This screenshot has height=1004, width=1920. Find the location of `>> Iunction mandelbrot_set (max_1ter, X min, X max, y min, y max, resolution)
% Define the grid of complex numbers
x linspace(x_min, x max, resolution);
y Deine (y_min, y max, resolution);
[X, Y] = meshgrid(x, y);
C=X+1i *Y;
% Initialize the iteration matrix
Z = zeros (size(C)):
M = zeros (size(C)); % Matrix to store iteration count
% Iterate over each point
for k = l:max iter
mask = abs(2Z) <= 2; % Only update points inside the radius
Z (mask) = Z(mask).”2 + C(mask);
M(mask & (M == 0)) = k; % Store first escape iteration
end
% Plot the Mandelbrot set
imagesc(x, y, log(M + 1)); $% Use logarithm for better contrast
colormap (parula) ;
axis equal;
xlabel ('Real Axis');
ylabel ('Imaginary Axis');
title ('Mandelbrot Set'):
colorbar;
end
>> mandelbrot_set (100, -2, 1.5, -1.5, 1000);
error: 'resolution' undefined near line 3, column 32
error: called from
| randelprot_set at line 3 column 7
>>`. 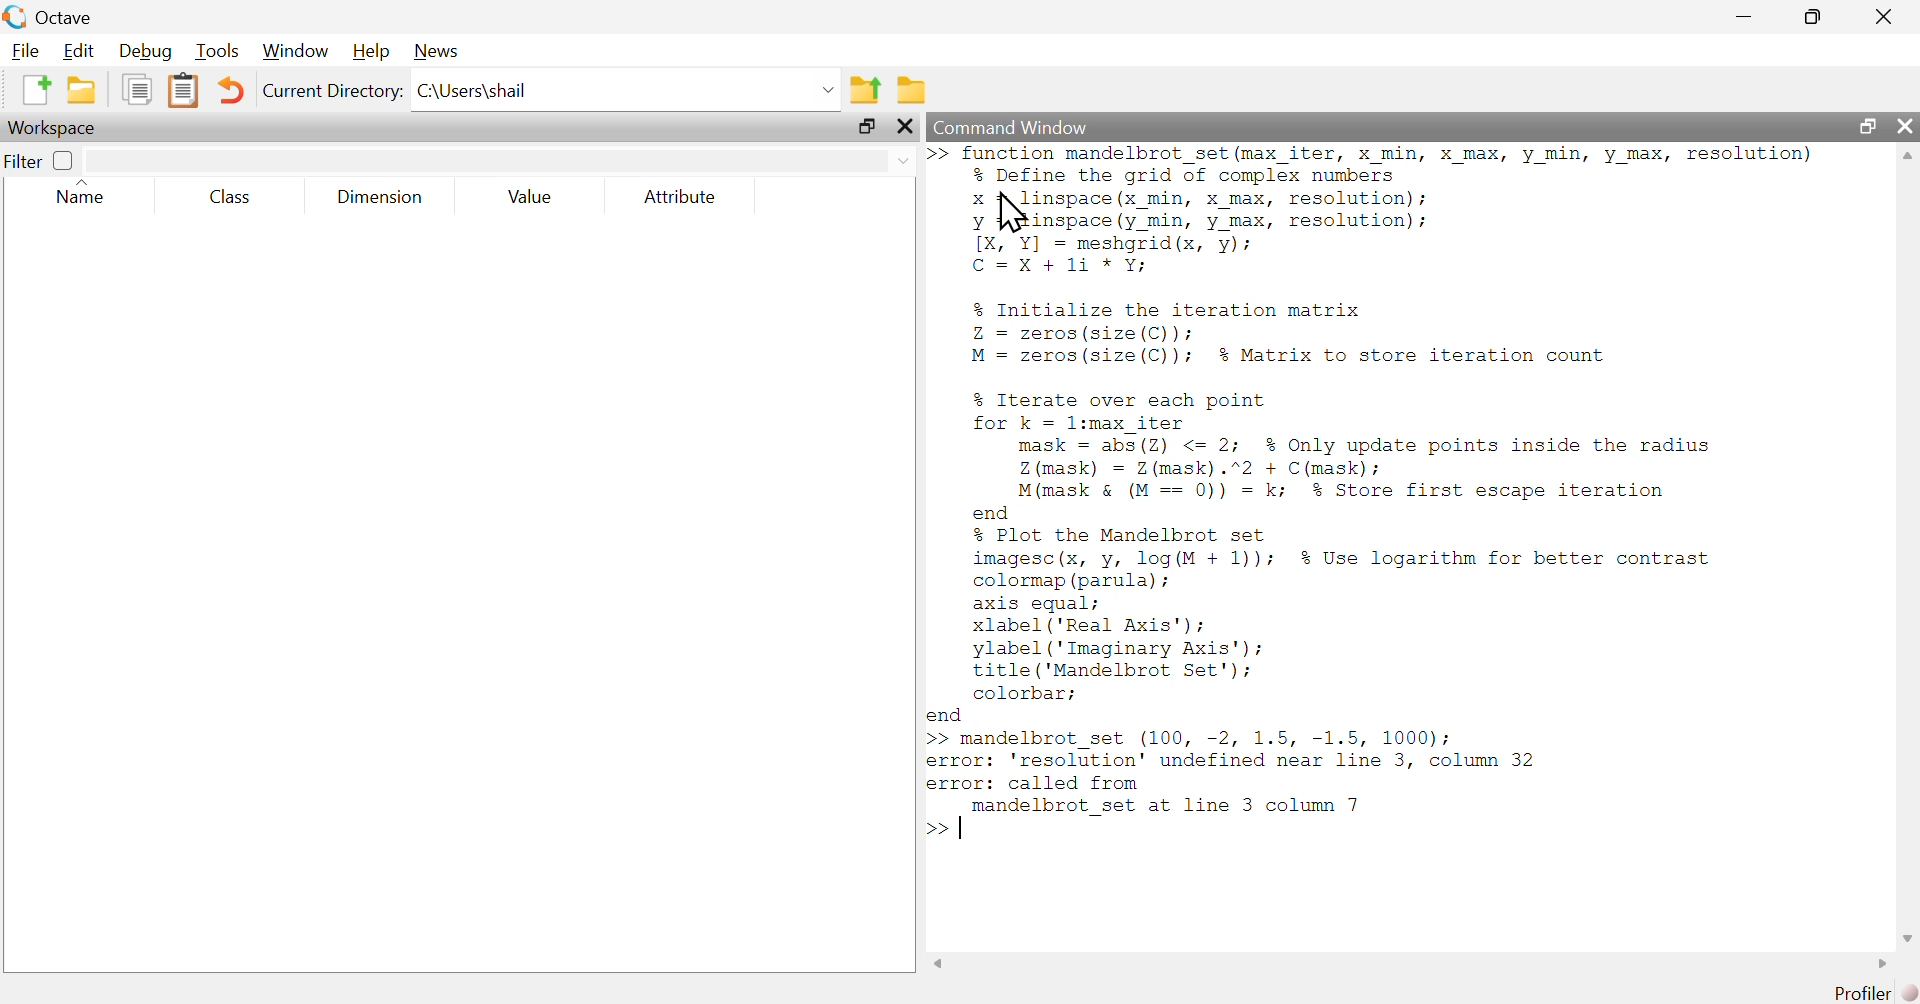

>> Iunction mandelbrot_set (max_1ter, X min, X max, y min, y max, resolution)
% Define the grid of complex numbers
x linspace(x_min, x max, resolution);
y Deine (y_min, y max, resolution);
[X, Y] = meshgrid(x, y);
C=X+1i *Y;
% Initialize the iteration matrix
Z = zeros (size(C)):
M = zeros (size(C)); % Matrix to store iteration count
% Iterate over each point
for k = l:max iter
mask = abs(2Z) <= 2; % Only update points inside the radius
Z (mask) = Z(mask).”2 + C(mask);
M(mask & (M == 0)) = k; % Store first escape iteration
end
% Plot the Mandelbrot set
imagesc(x, y, log(M + 1)); $% Use logarithm for better contrast
colormap (parula) ;
axis equal;
xlabel ('Real Axis');
ylabel ('Imaginary Axis');
title ('Mandelbrot Set'):
colorbar;
end
>> mandelbrot_set (100, -2, 1.5, -1.5, 1000);
error: 'resolution' undefined near line 3, column 32
error: called from
| randelprot_set at line 3 column 7
>> is located at coordinates (1376, 491).